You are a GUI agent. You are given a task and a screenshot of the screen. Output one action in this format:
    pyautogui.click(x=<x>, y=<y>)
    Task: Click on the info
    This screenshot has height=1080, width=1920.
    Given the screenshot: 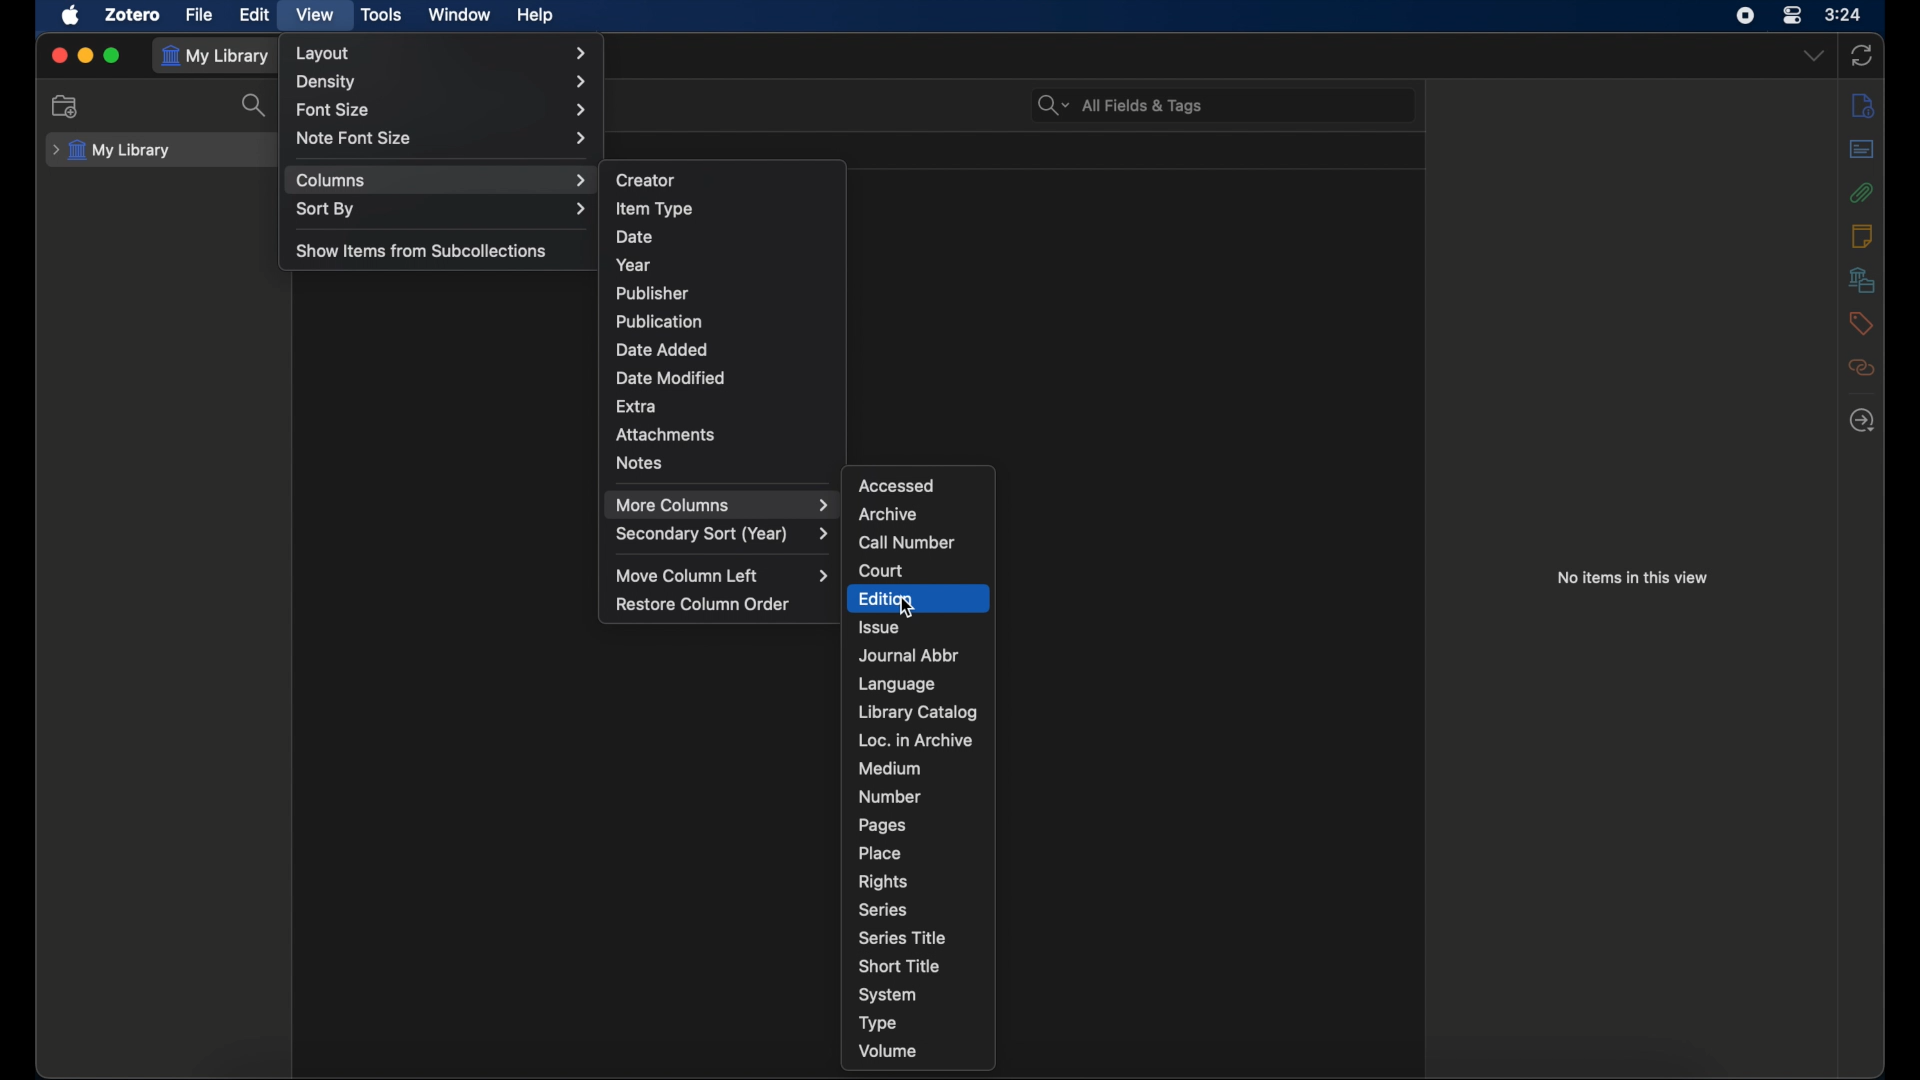 What is the action you would take?
    pyautogui.click(x=1864, y=104)
    